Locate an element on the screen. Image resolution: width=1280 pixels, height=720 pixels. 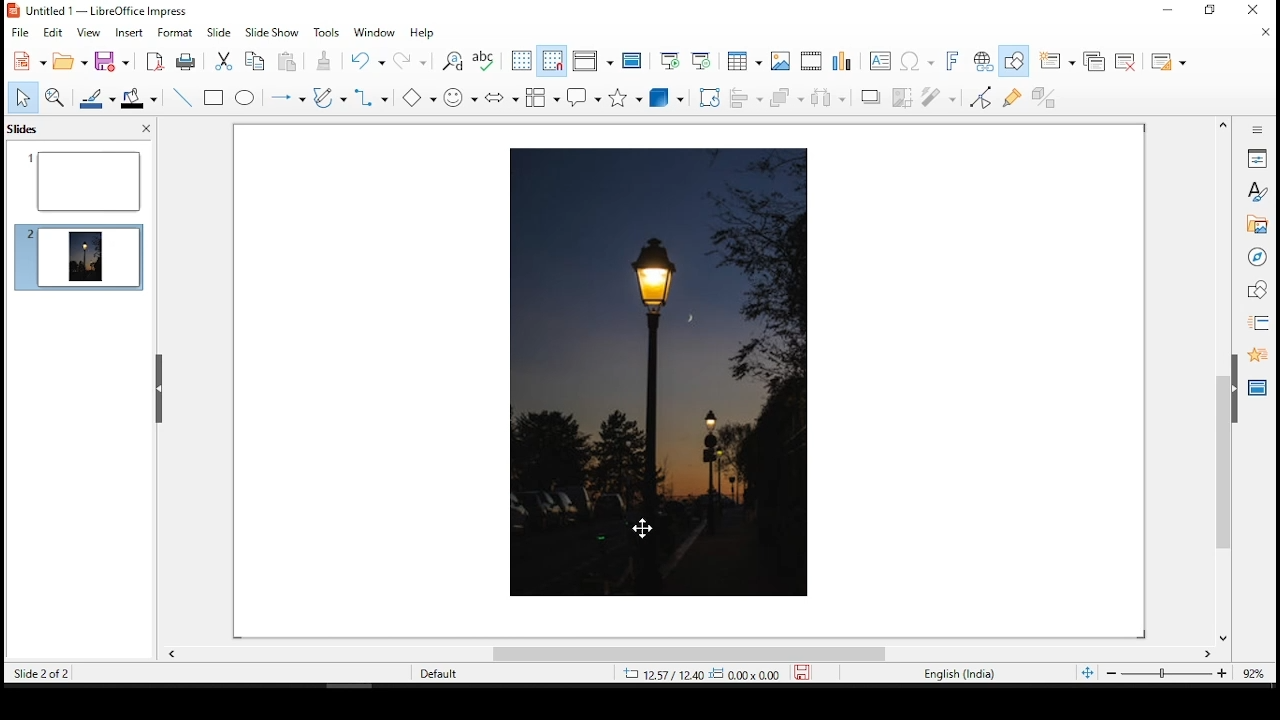
line color is located at coordinates (95, 98).